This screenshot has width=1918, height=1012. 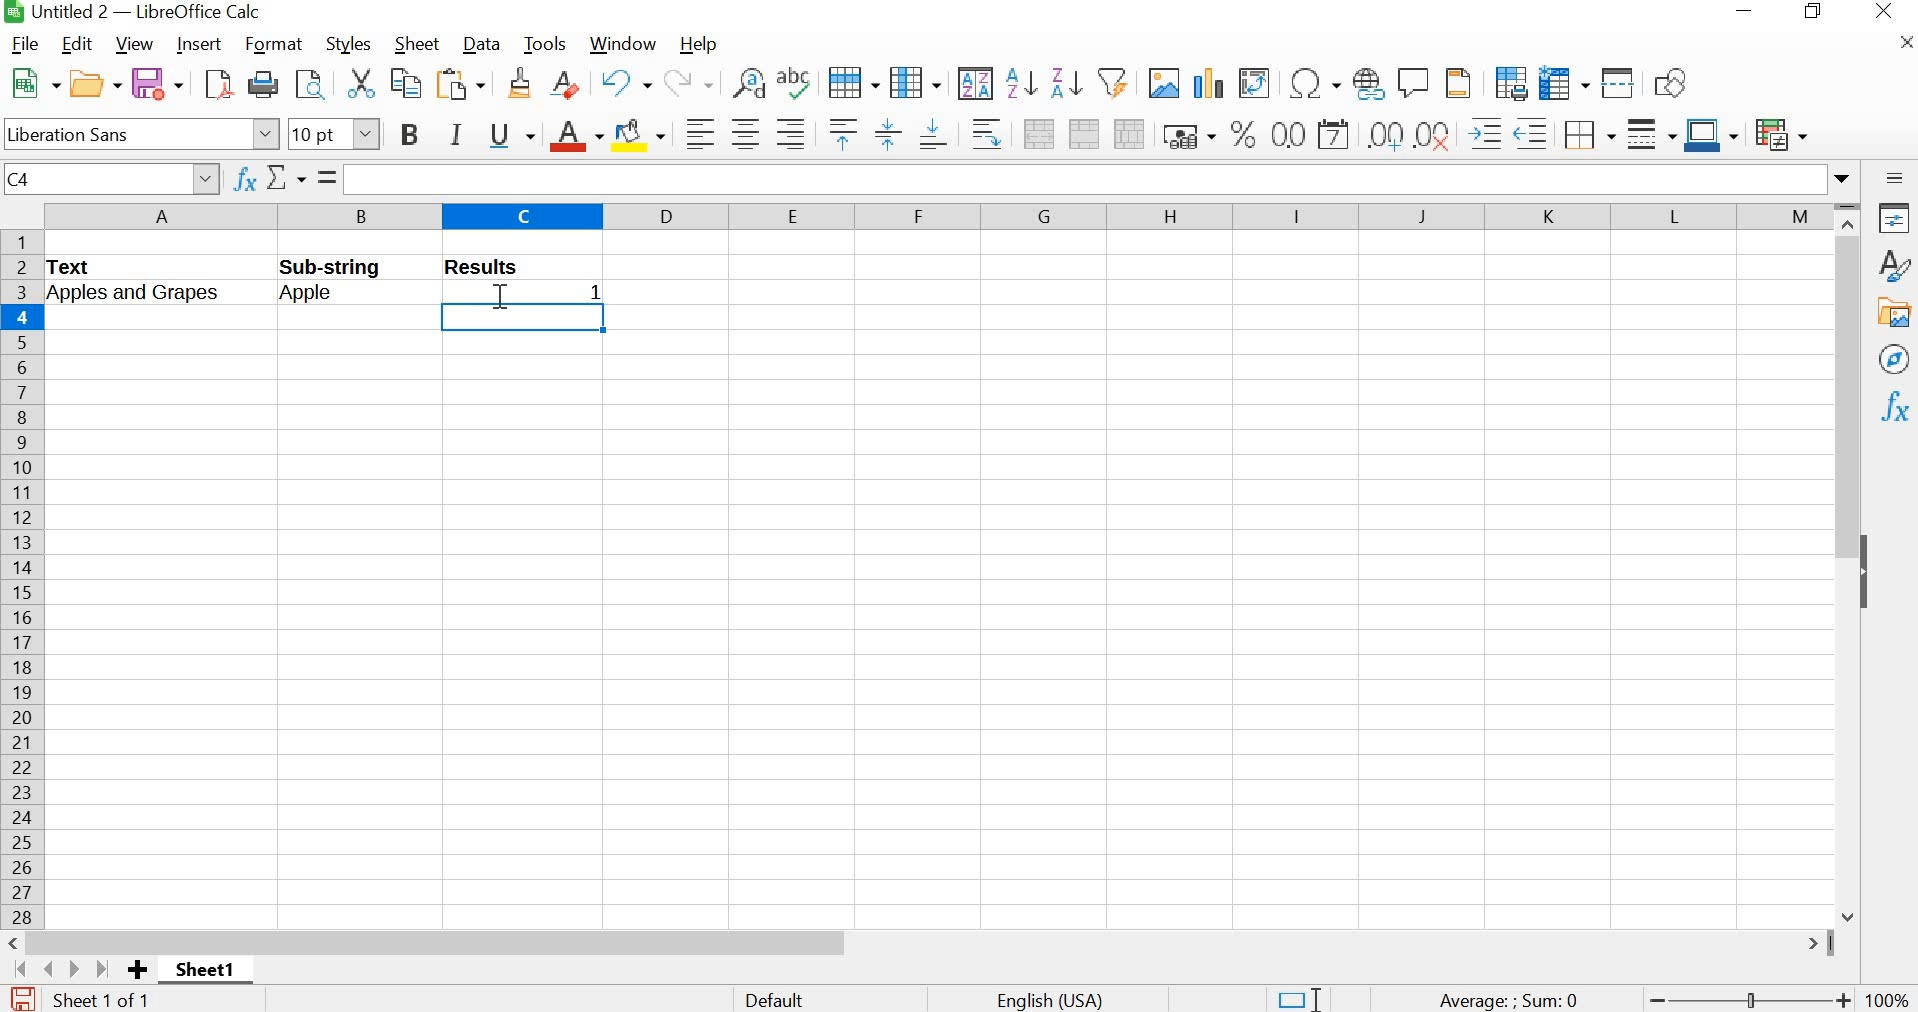 I want to click on align bottom, so click(x=932, y=132).